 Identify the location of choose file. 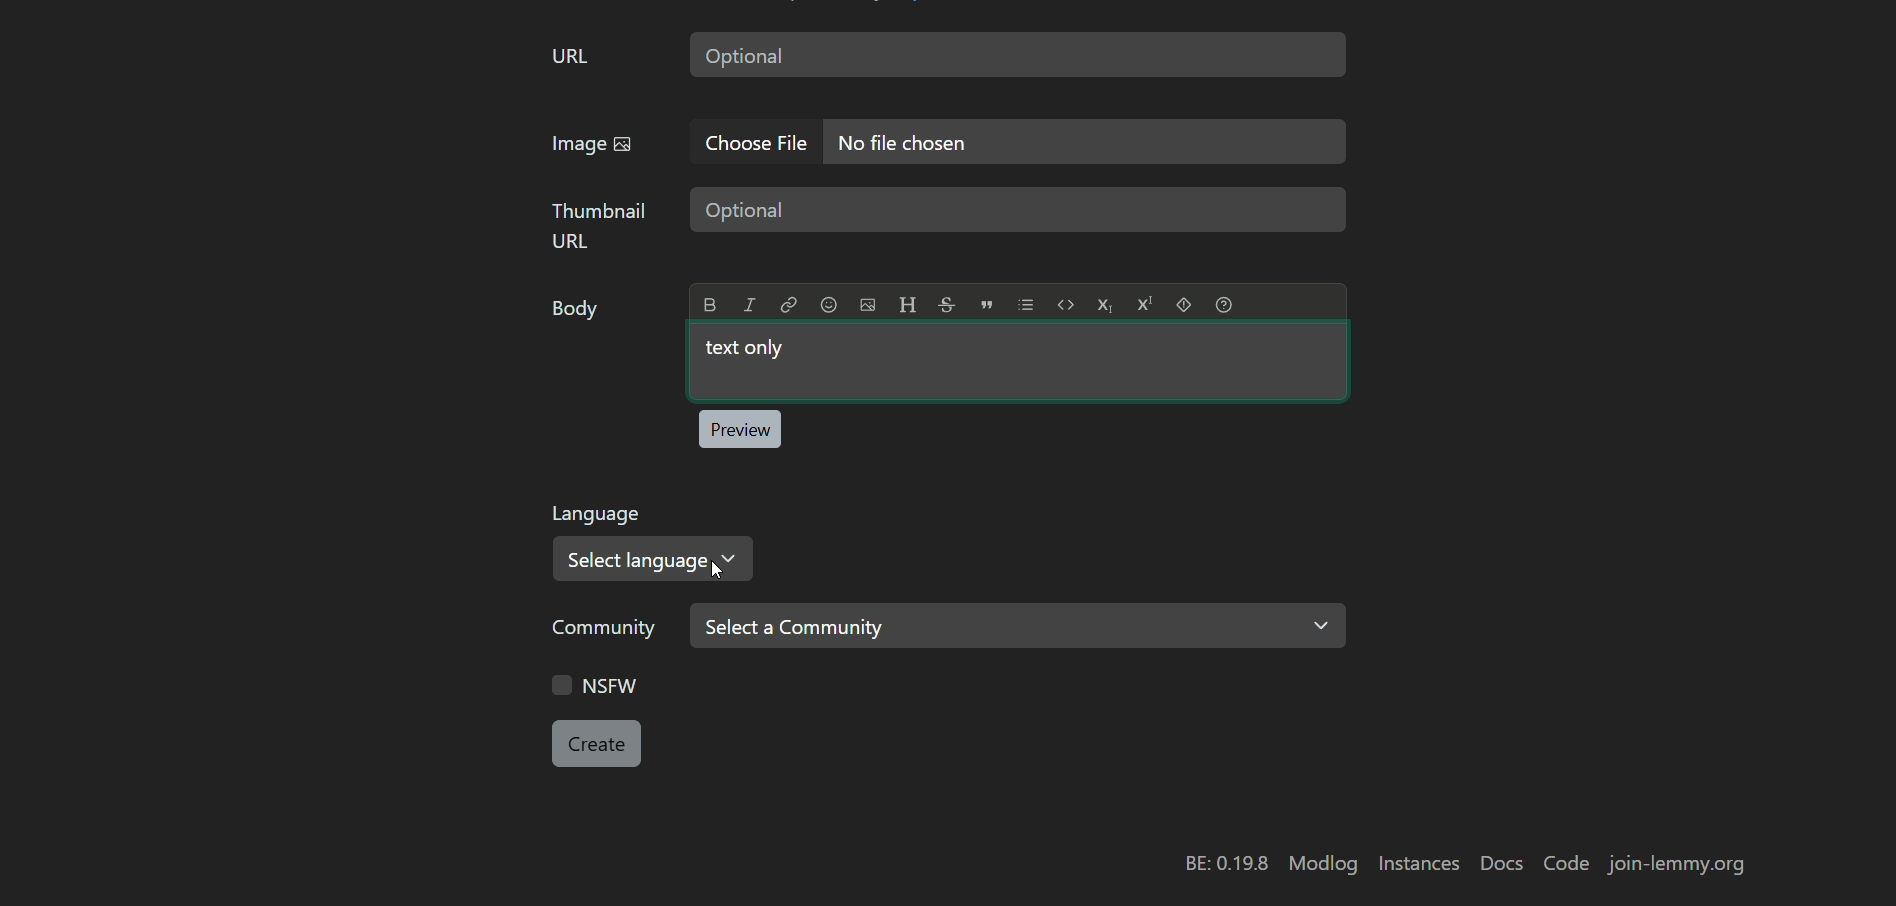
(760, 142).